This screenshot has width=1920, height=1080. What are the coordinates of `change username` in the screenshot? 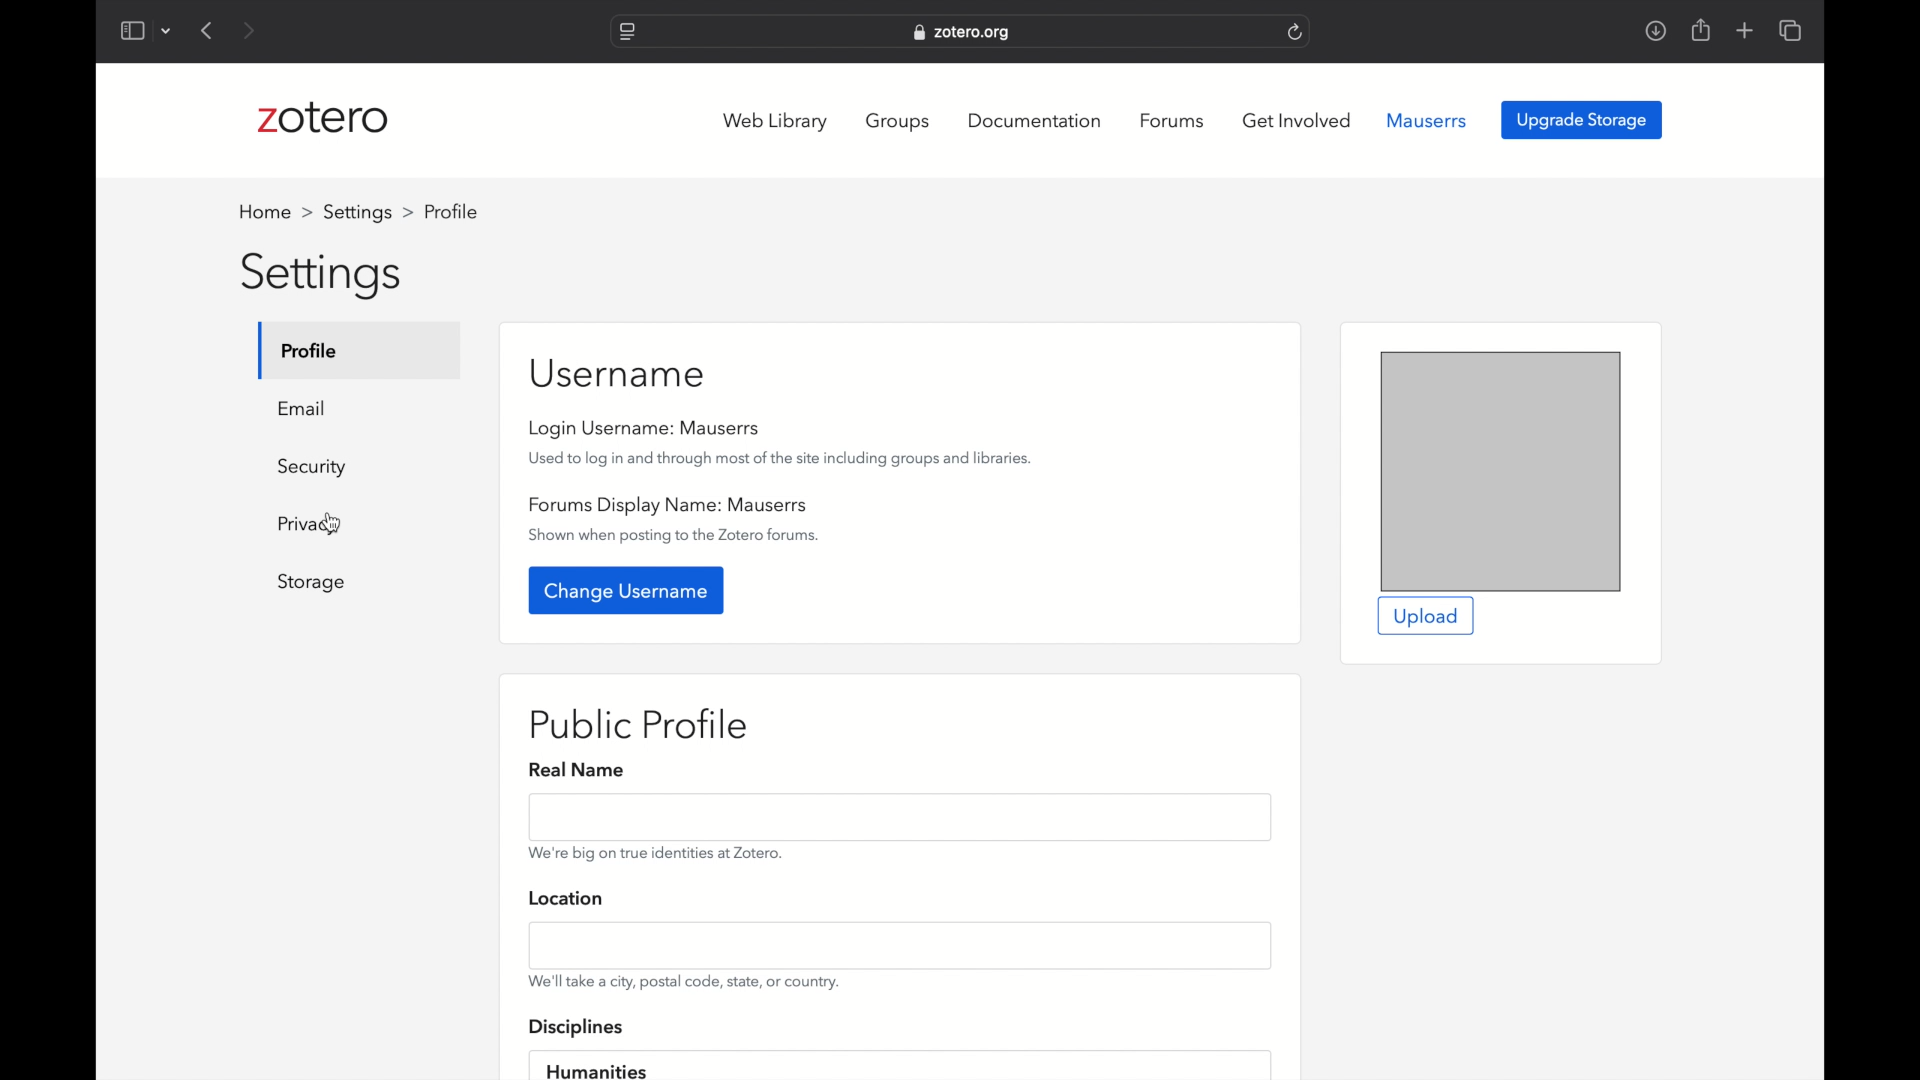 It's located at (628, 590).